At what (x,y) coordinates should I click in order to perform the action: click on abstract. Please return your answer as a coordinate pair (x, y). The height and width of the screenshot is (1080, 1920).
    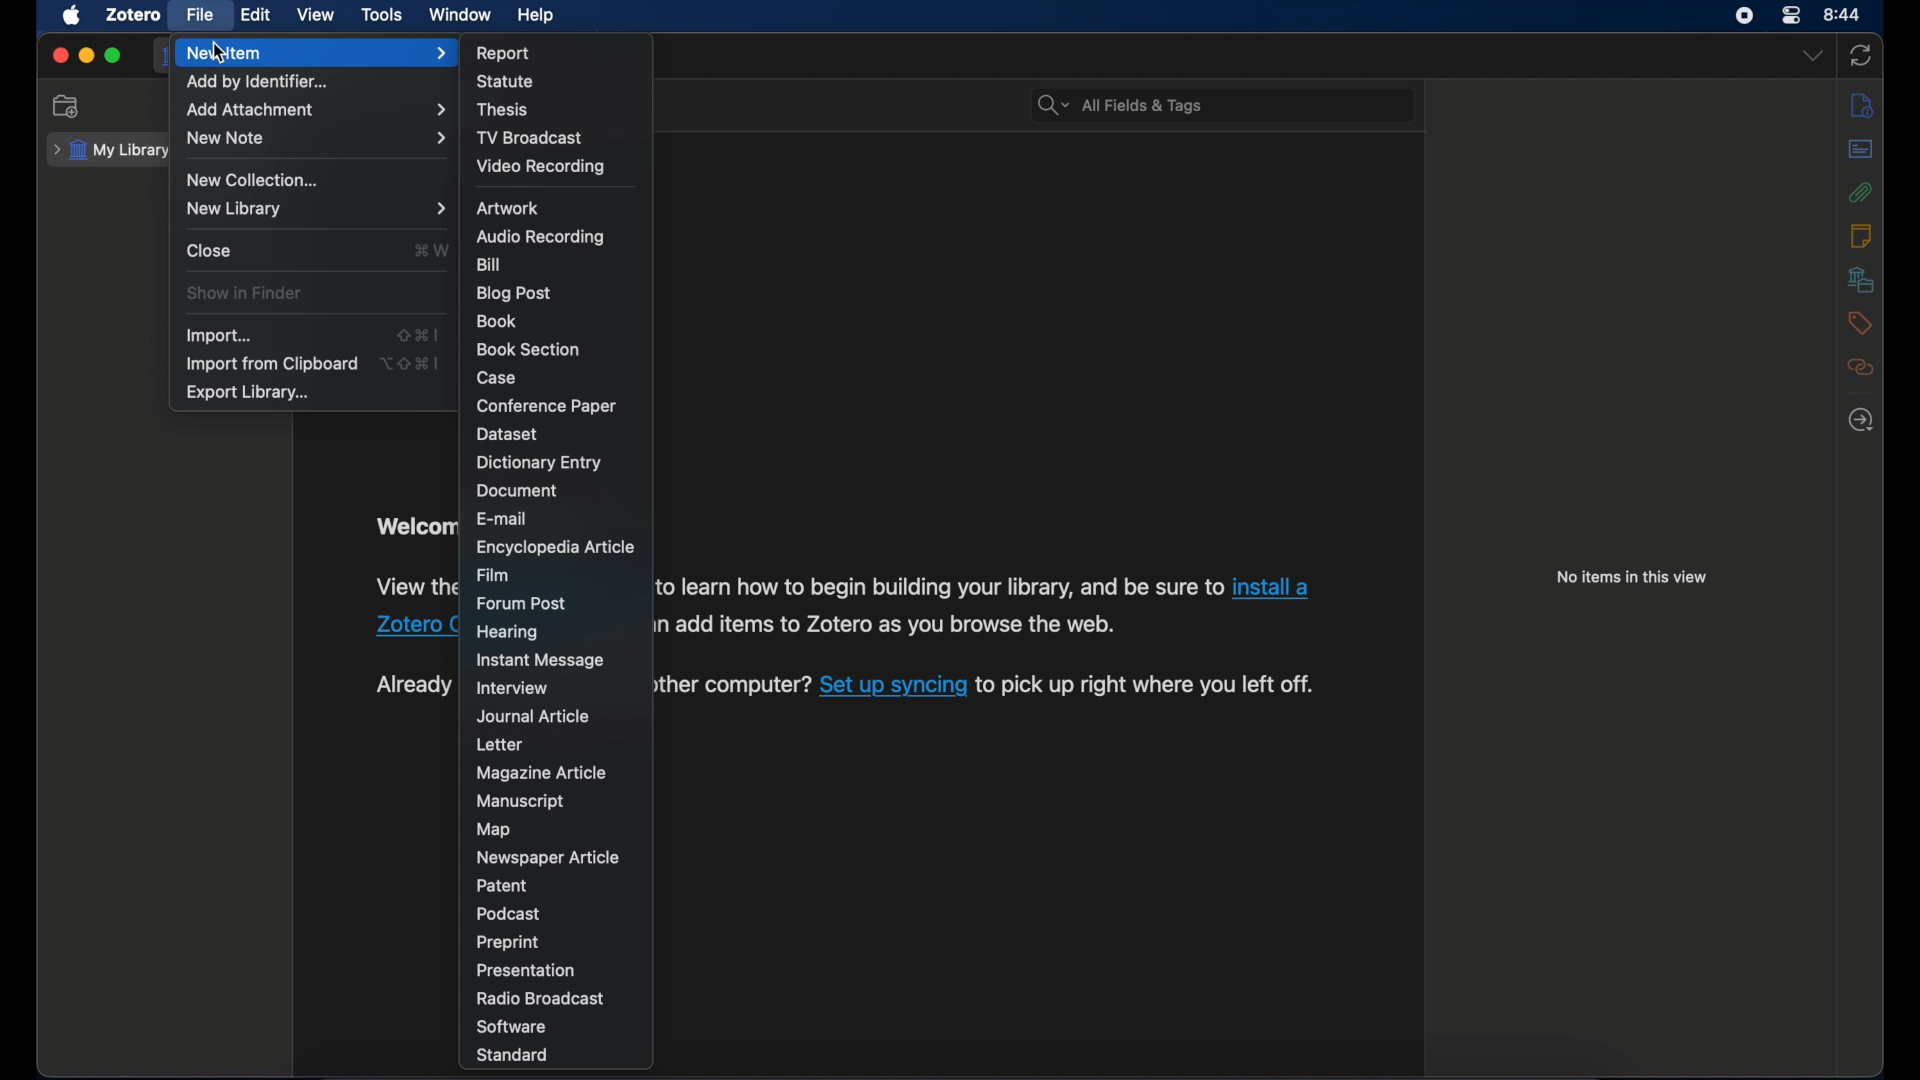
    Looking at the image, I should click on (1861, 150).